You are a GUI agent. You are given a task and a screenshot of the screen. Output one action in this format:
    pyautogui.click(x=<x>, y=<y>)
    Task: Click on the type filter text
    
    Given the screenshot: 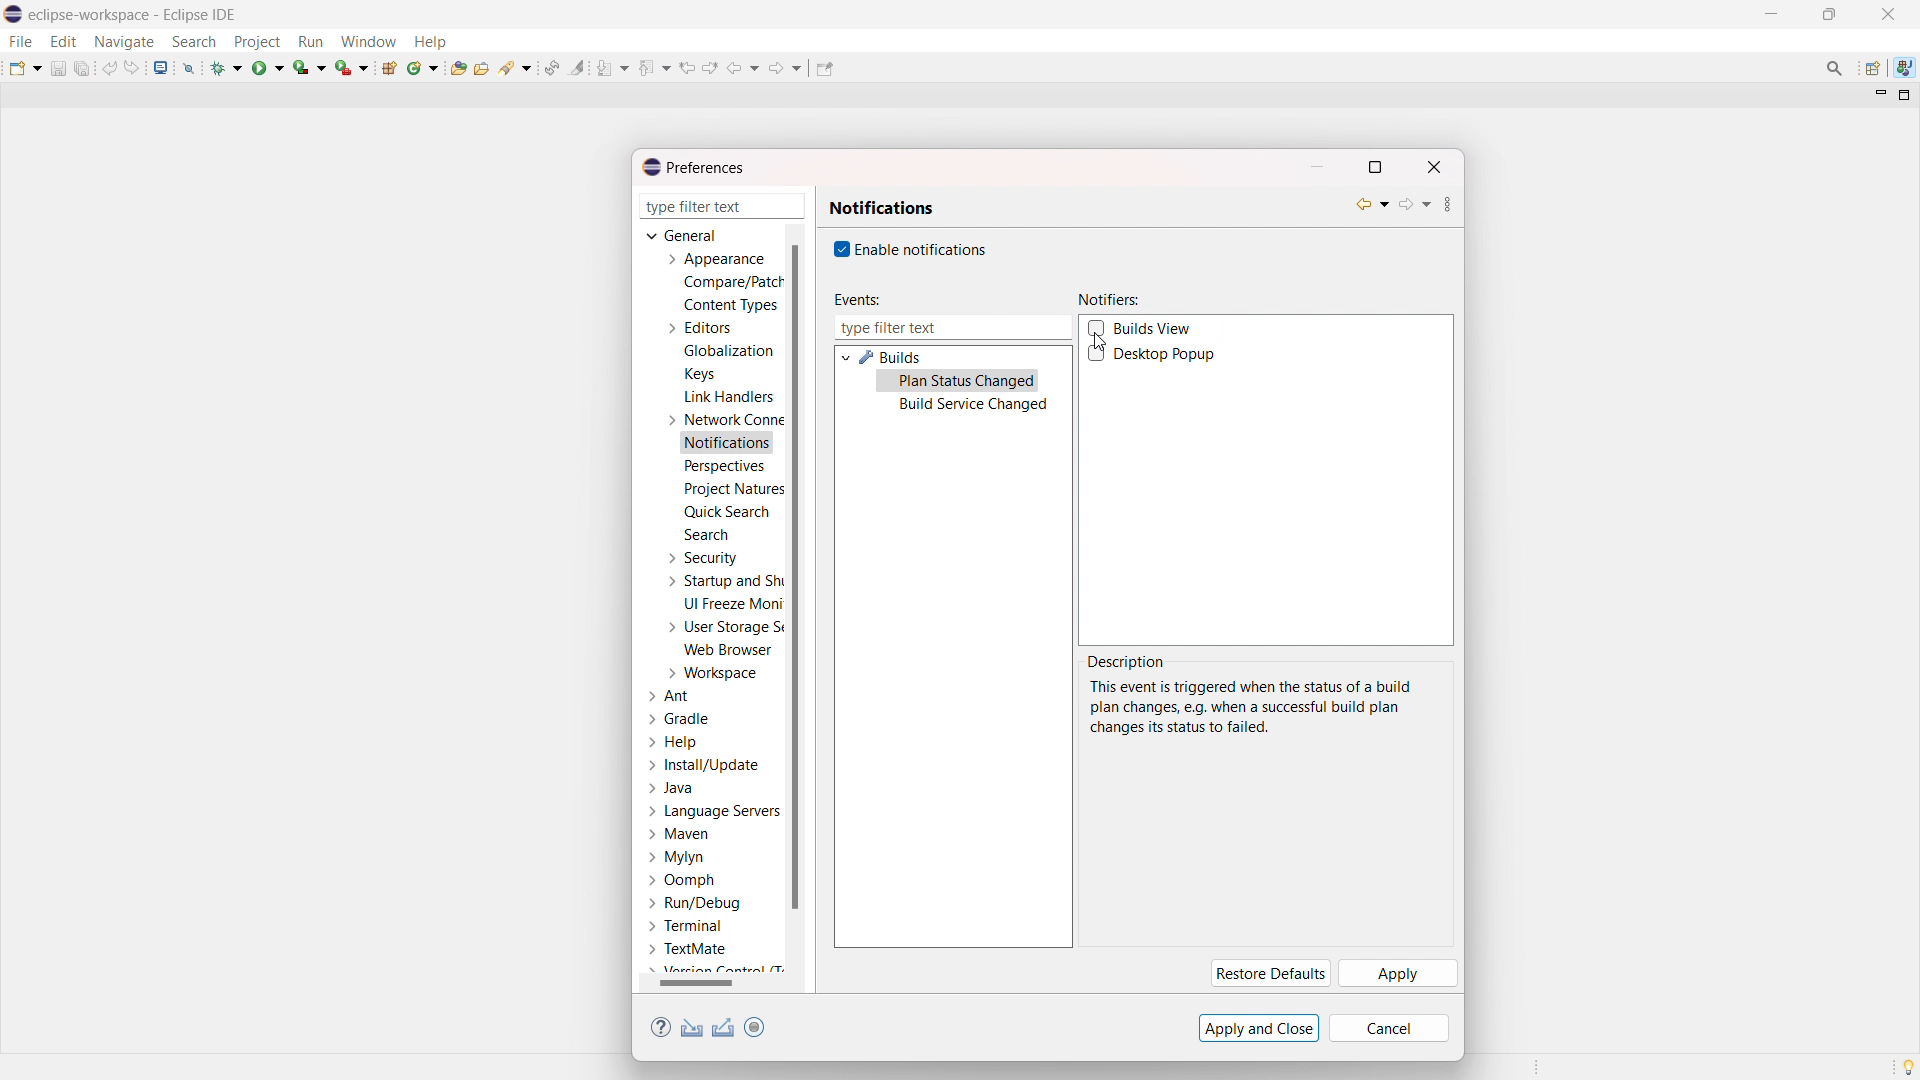 What is the action you would take?
    pyautogui.click(x=724, y=206)
    